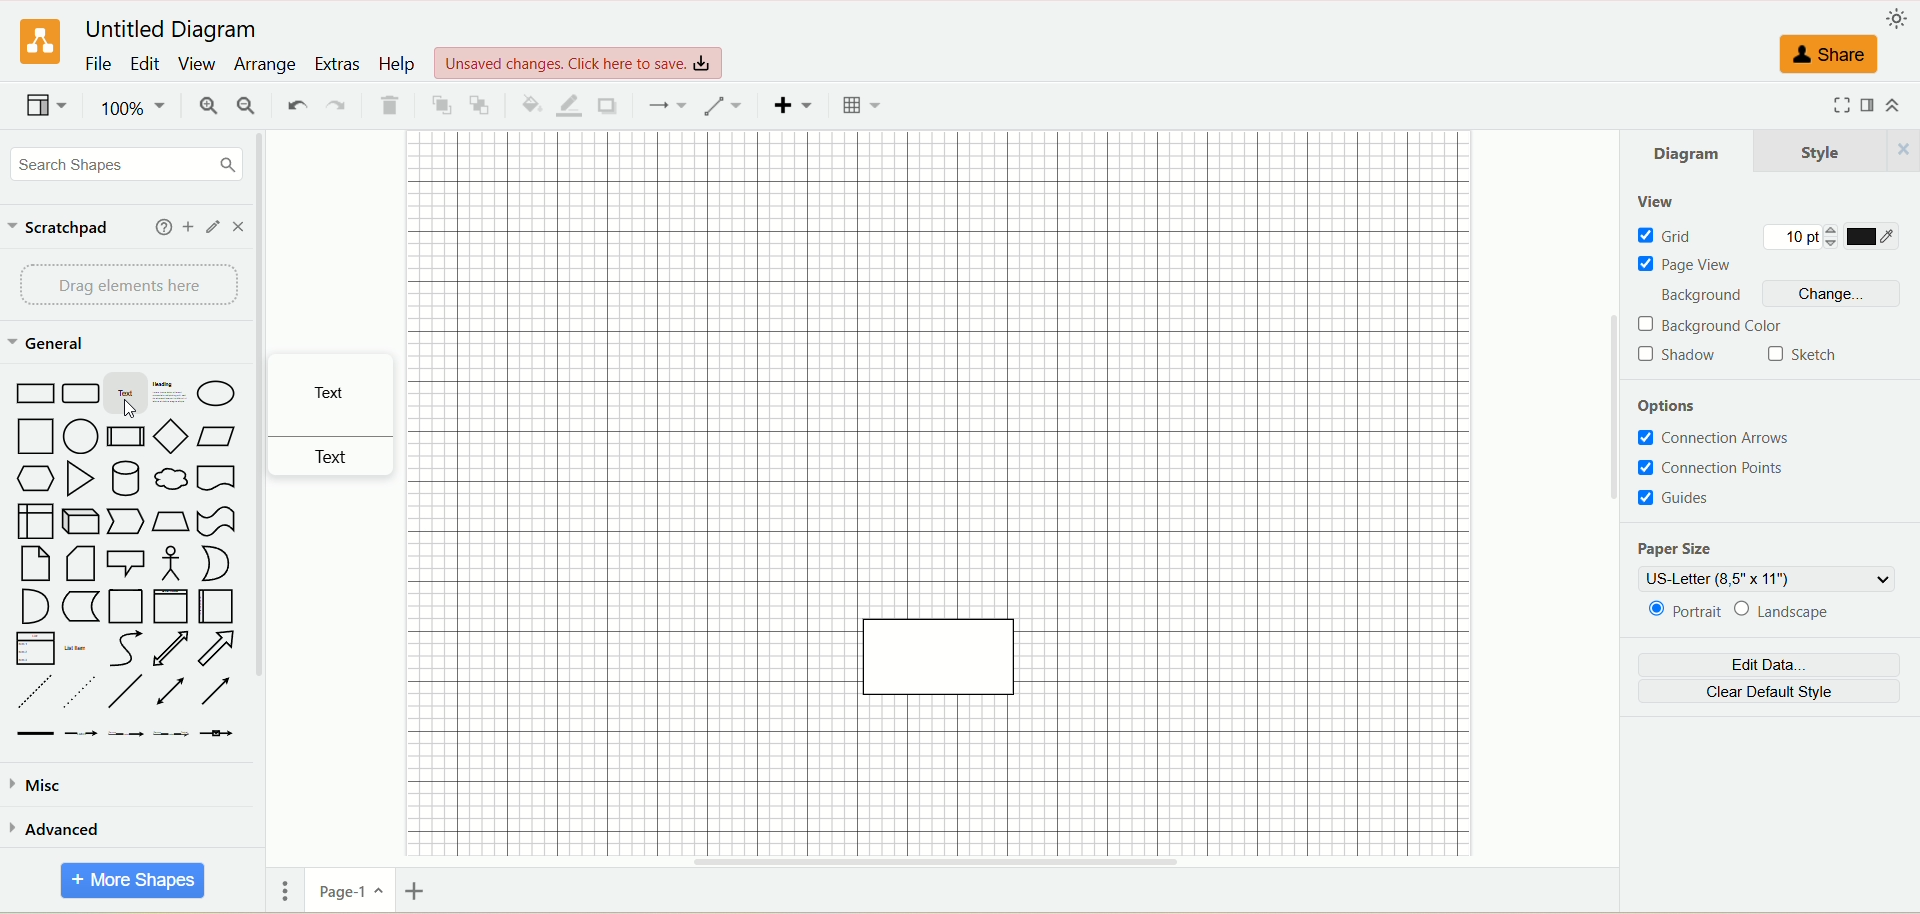 This screenshot has height=914, width=1920. What do you see at coordinates (218, 562) in the screenshot?
I see `or` at bounding box center [218, 562].